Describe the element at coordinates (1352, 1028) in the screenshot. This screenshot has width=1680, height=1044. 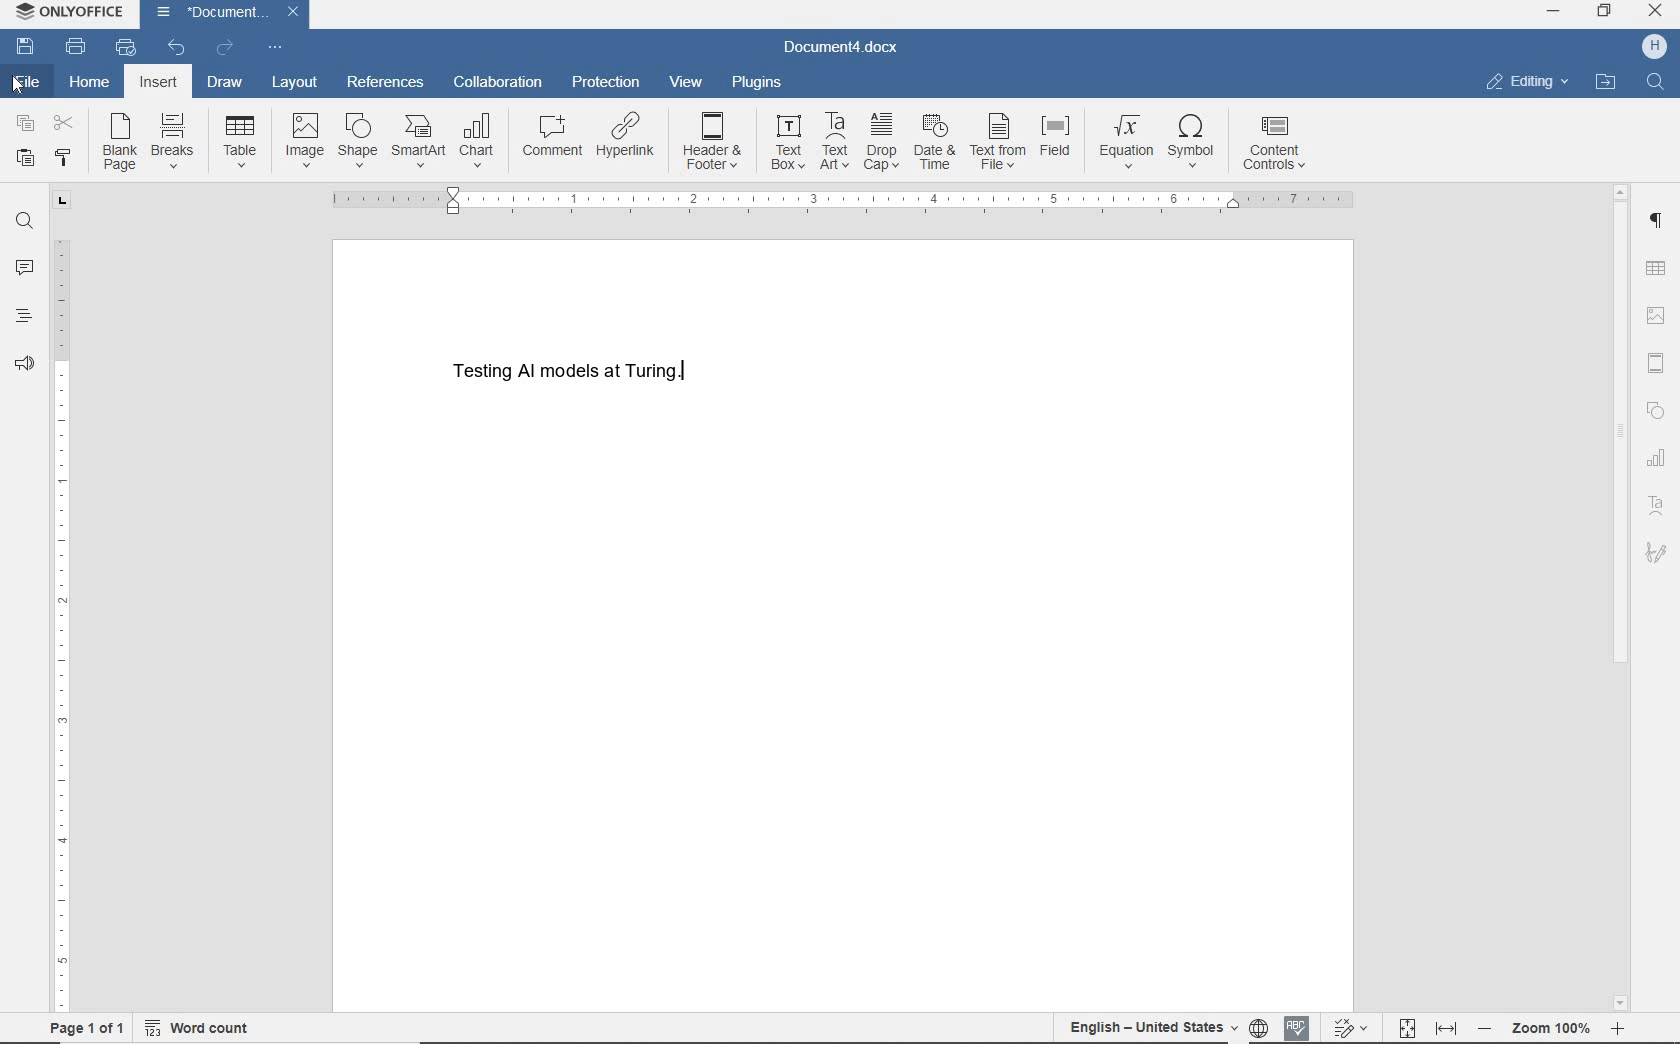
I see `track changes` at that location.